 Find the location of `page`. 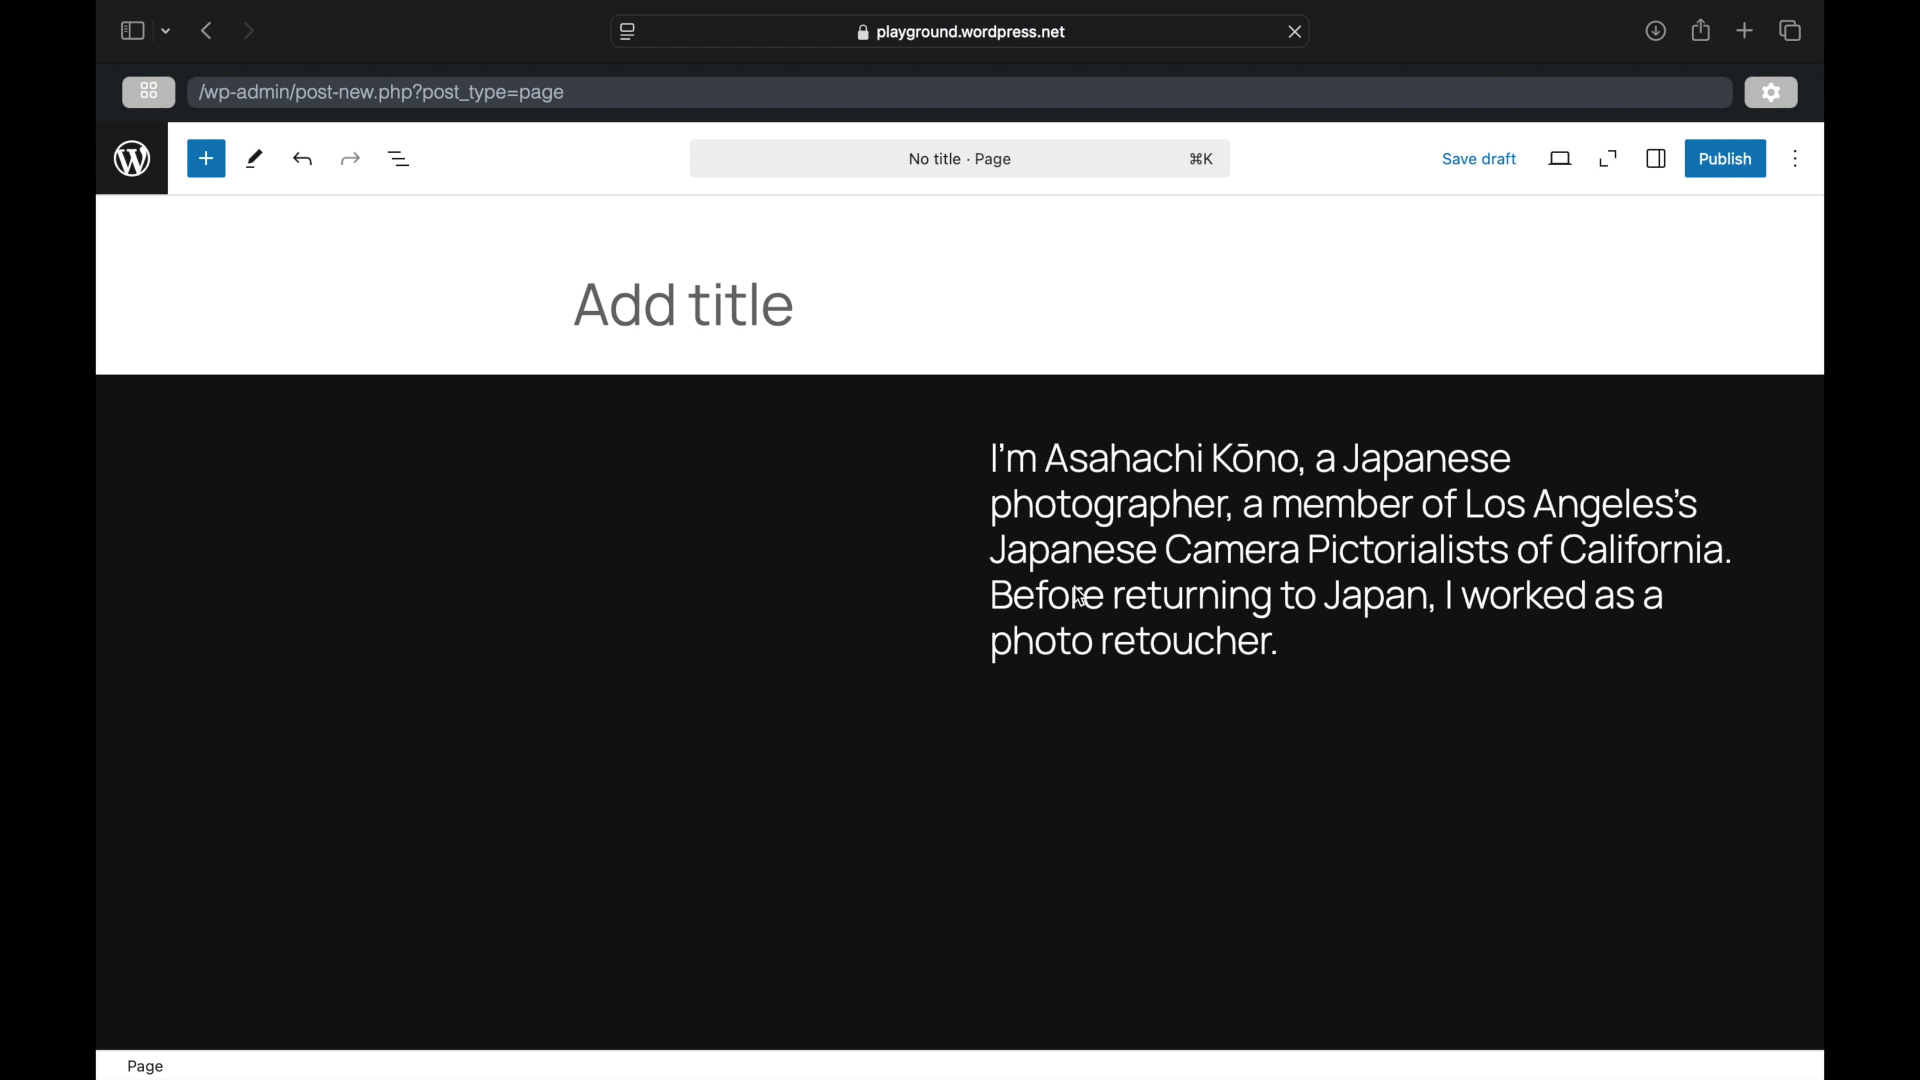

page is located at coordinates (149, 1065).